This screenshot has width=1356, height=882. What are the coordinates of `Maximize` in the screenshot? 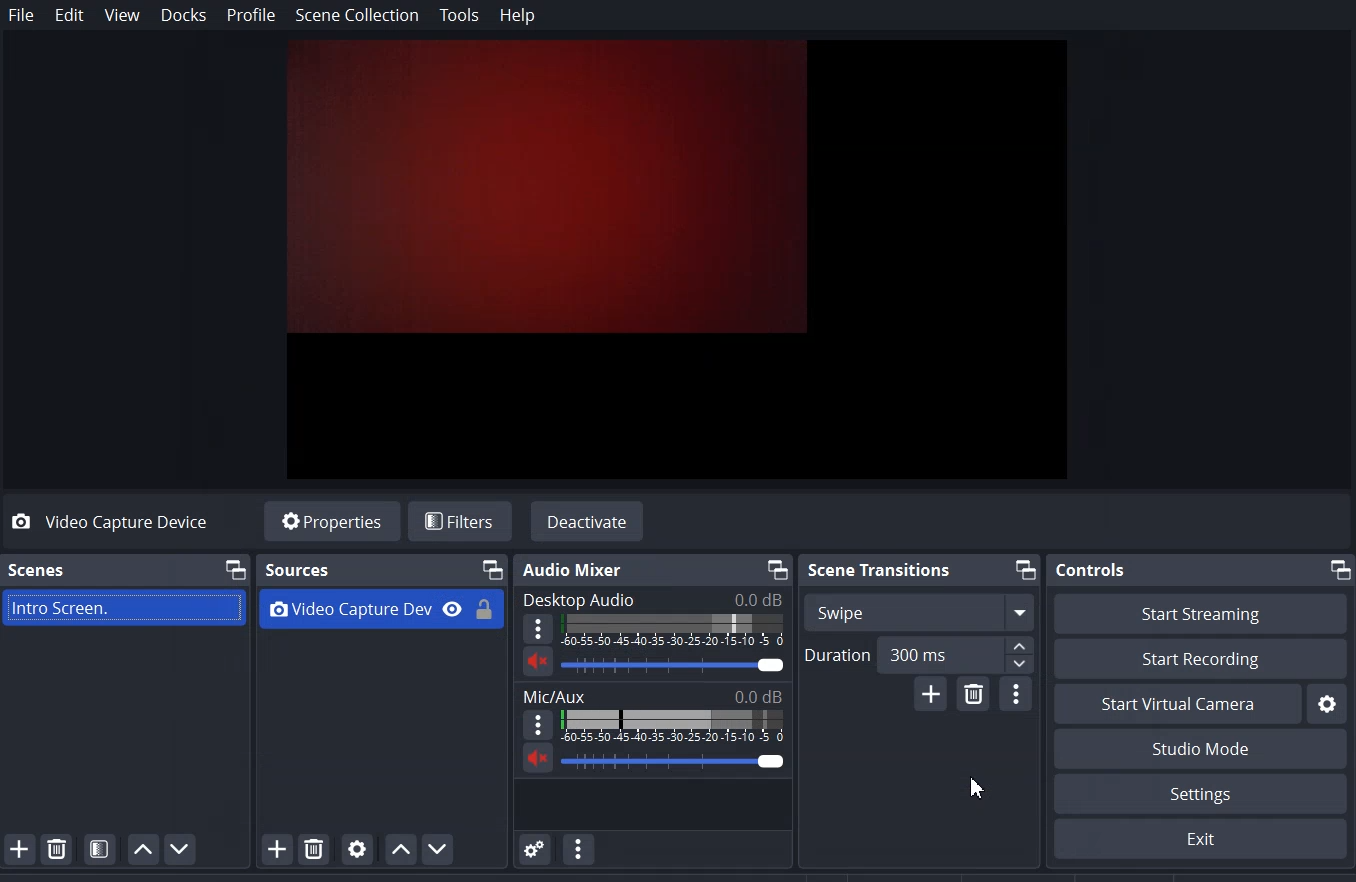 It's located at (234, 569).